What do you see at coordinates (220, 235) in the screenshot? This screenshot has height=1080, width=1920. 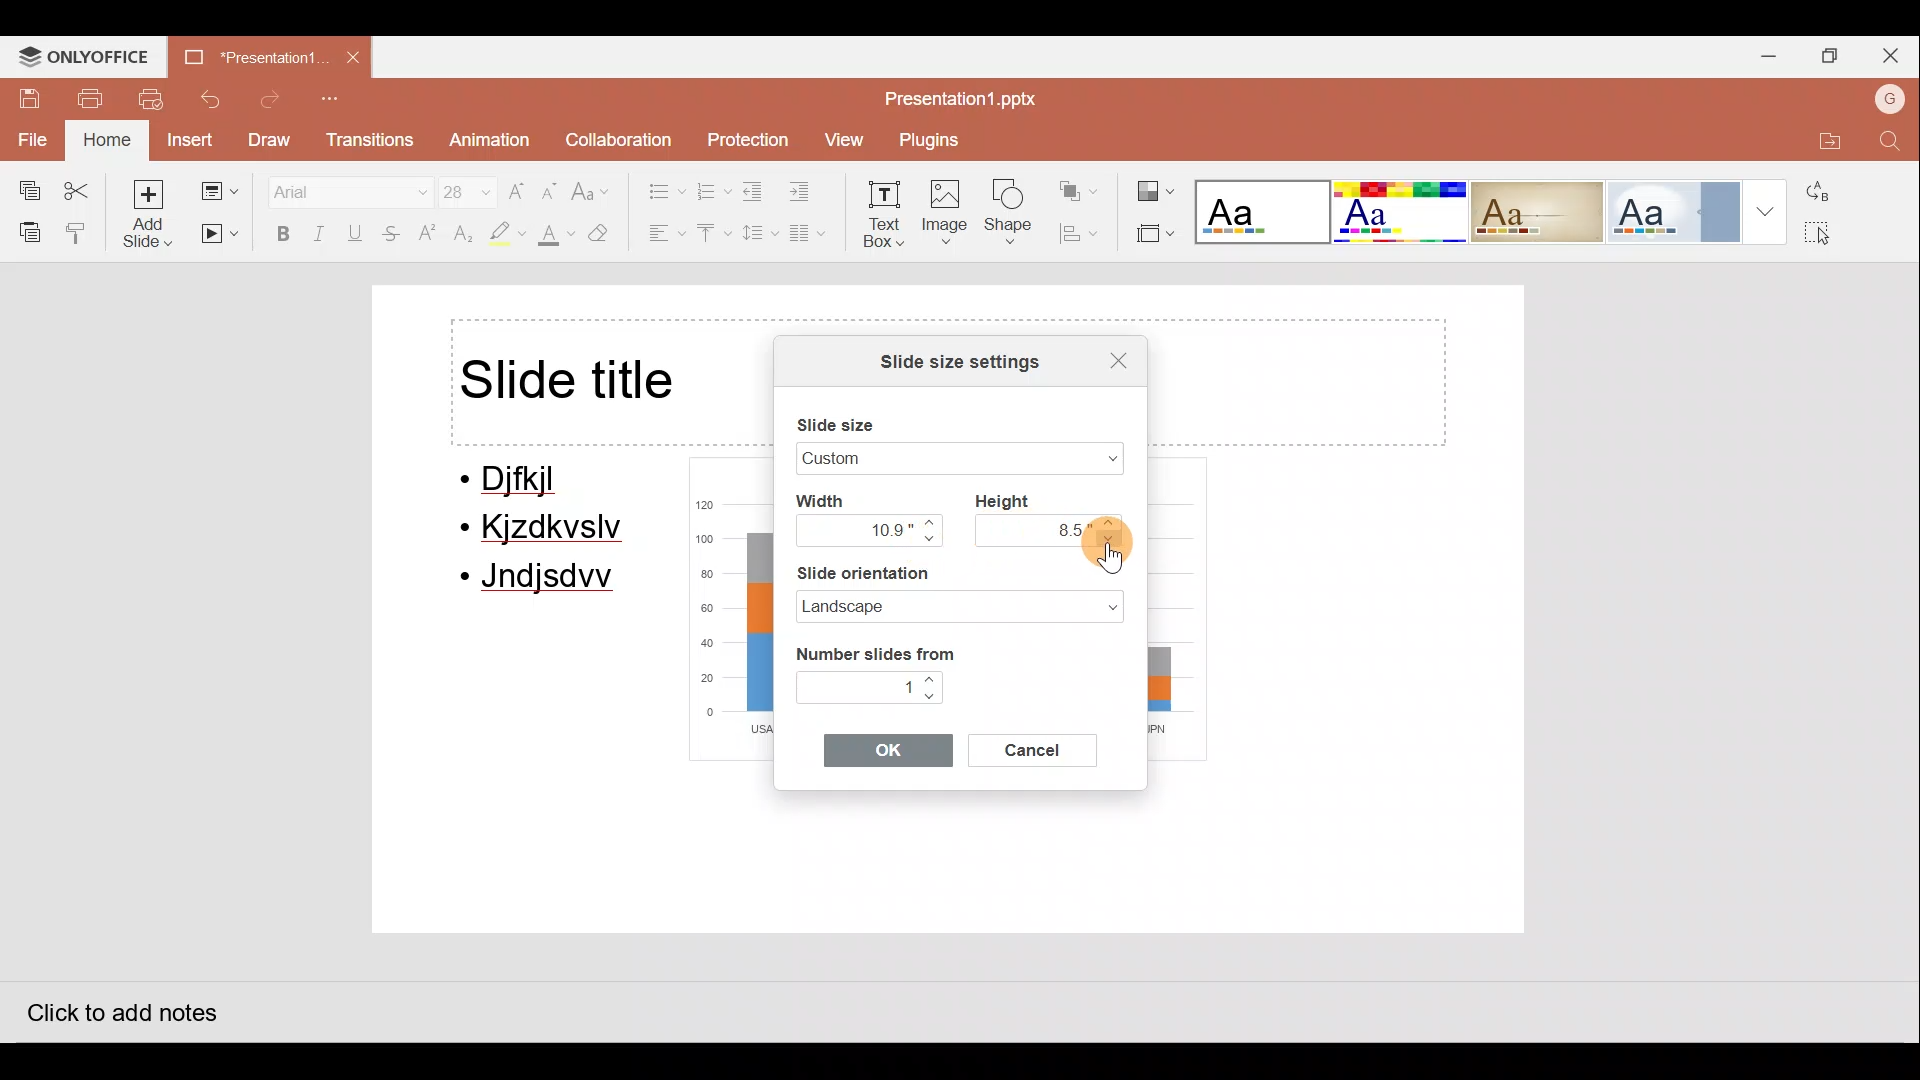 I see `Start slideshow` at bounding box center [220, 235].